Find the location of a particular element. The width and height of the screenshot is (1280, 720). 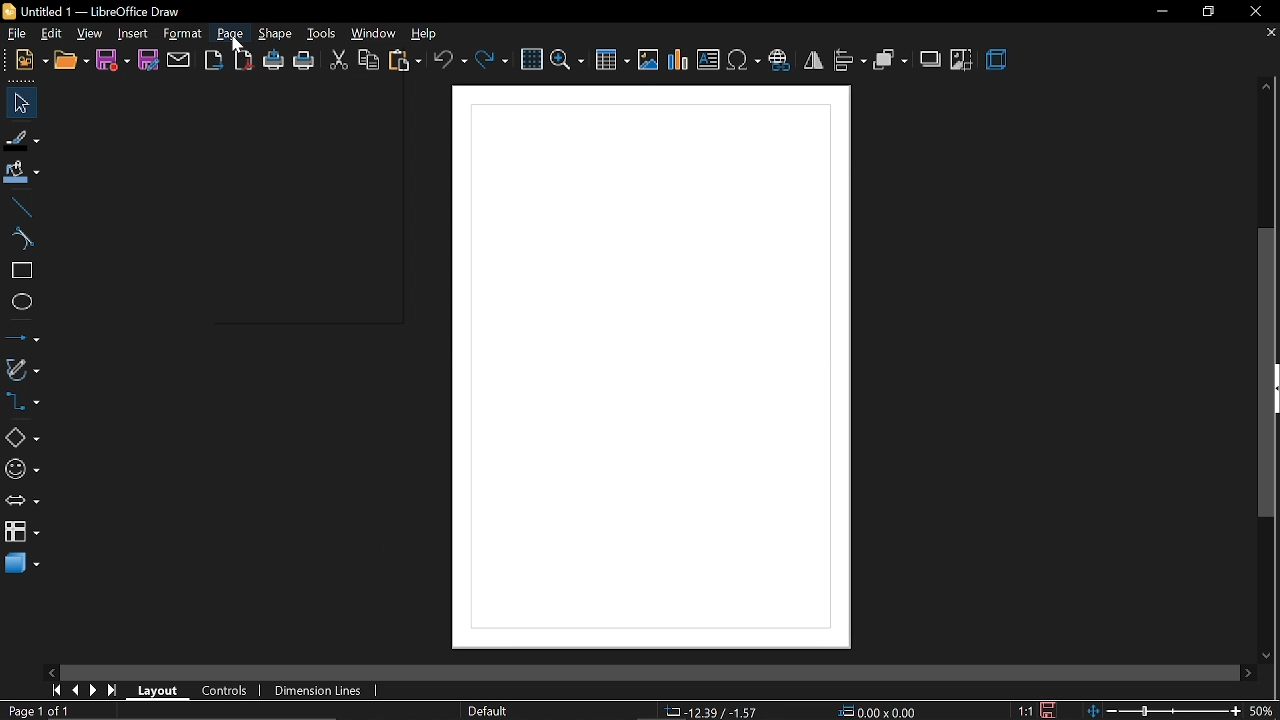

controls is located at coordinates (225, 689).